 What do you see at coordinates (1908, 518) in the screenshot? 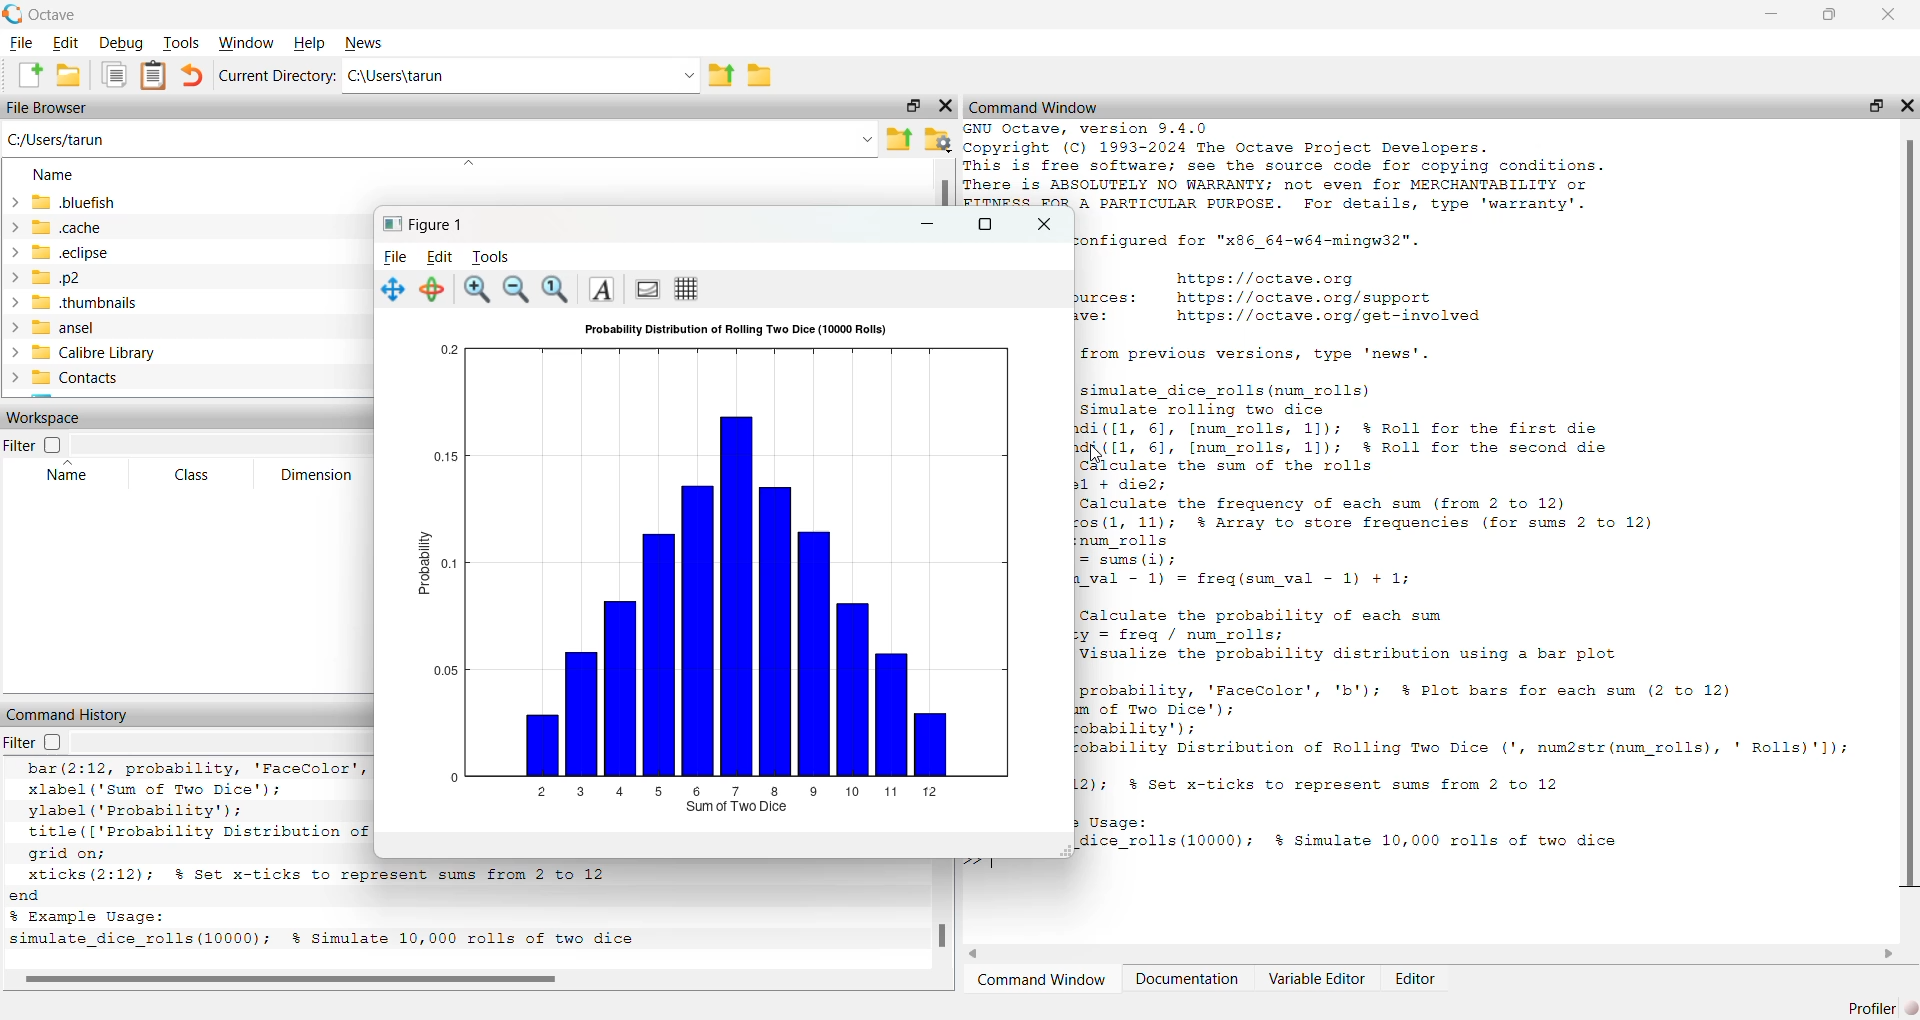
I see `scroll bar` at bounding box center [1908, 518].